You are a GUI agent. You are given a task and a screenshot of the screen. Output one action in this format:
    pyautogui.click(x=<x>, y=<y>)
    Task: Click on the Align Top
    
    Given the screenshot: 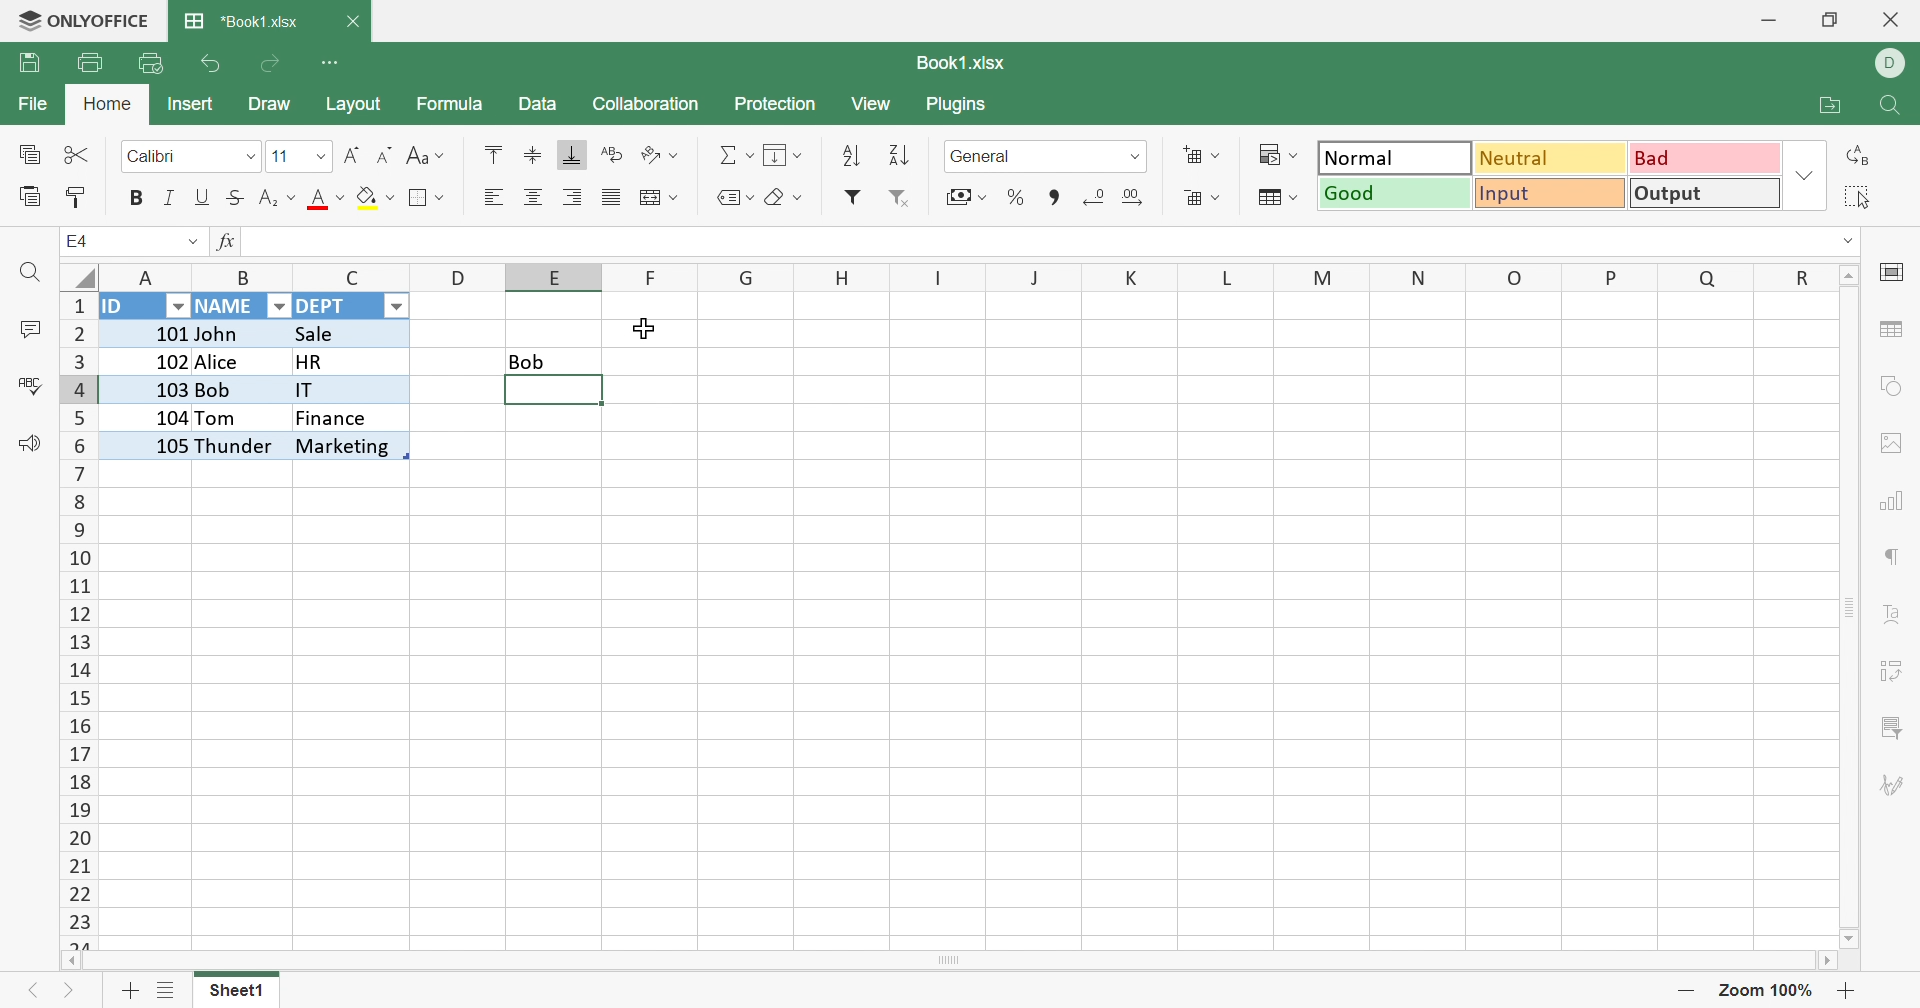 What is the action you would take?
    pyautogui.click(x=497, y=154)
    